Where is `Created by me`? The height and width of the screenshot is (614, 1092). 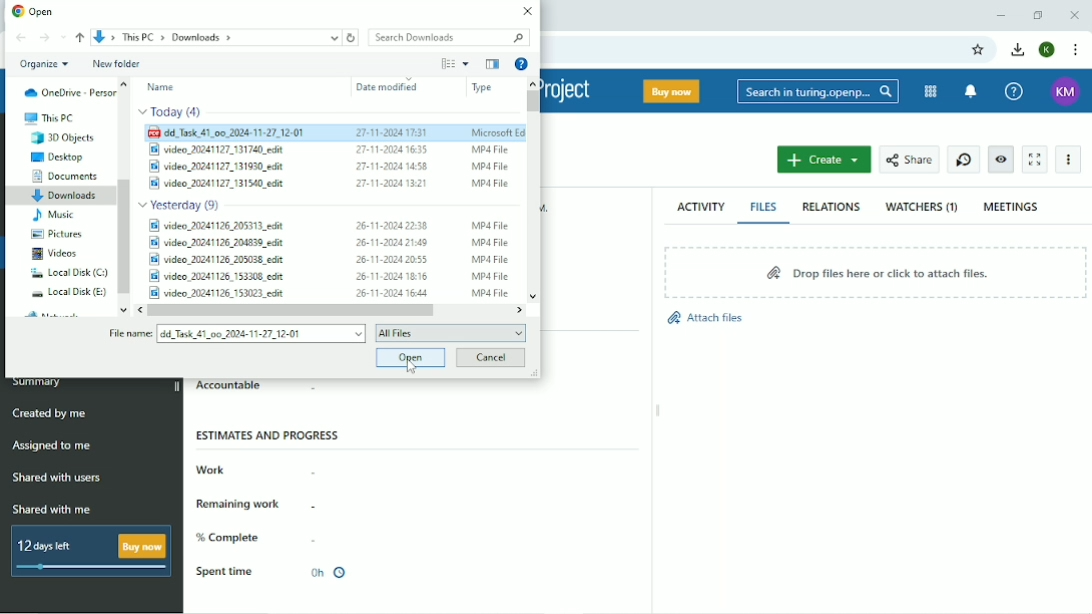 Created by me is located at coordinates (50, 413).